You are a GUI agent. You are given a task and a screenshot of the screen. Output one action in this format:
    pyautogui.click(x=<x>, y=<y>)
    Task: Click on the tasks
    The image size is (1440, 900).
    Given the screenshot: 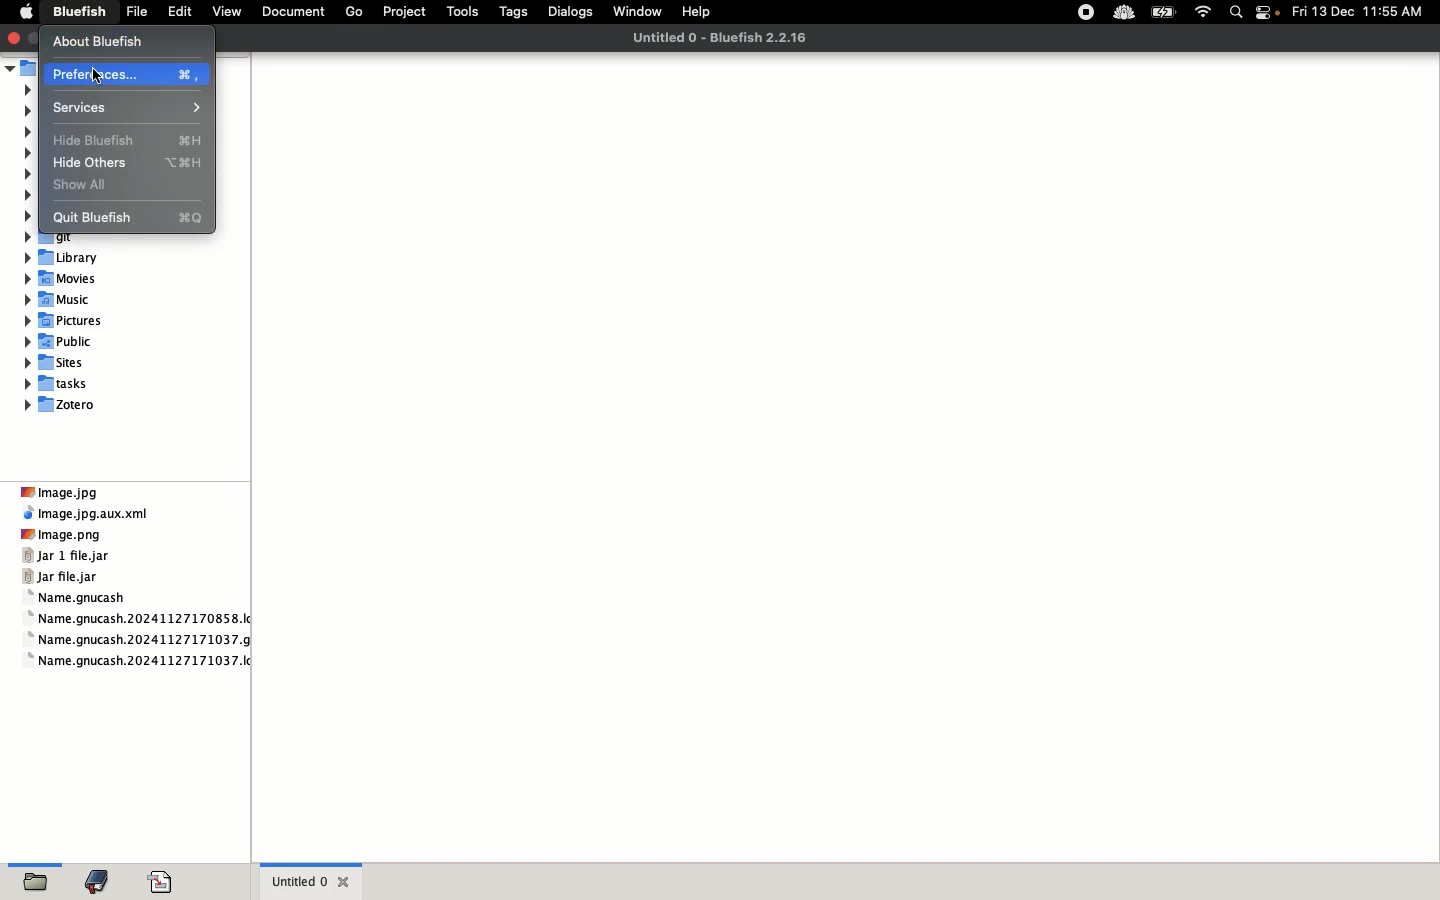 What is the action you would take?
    pyautogui.click(x=64, y=385)
    